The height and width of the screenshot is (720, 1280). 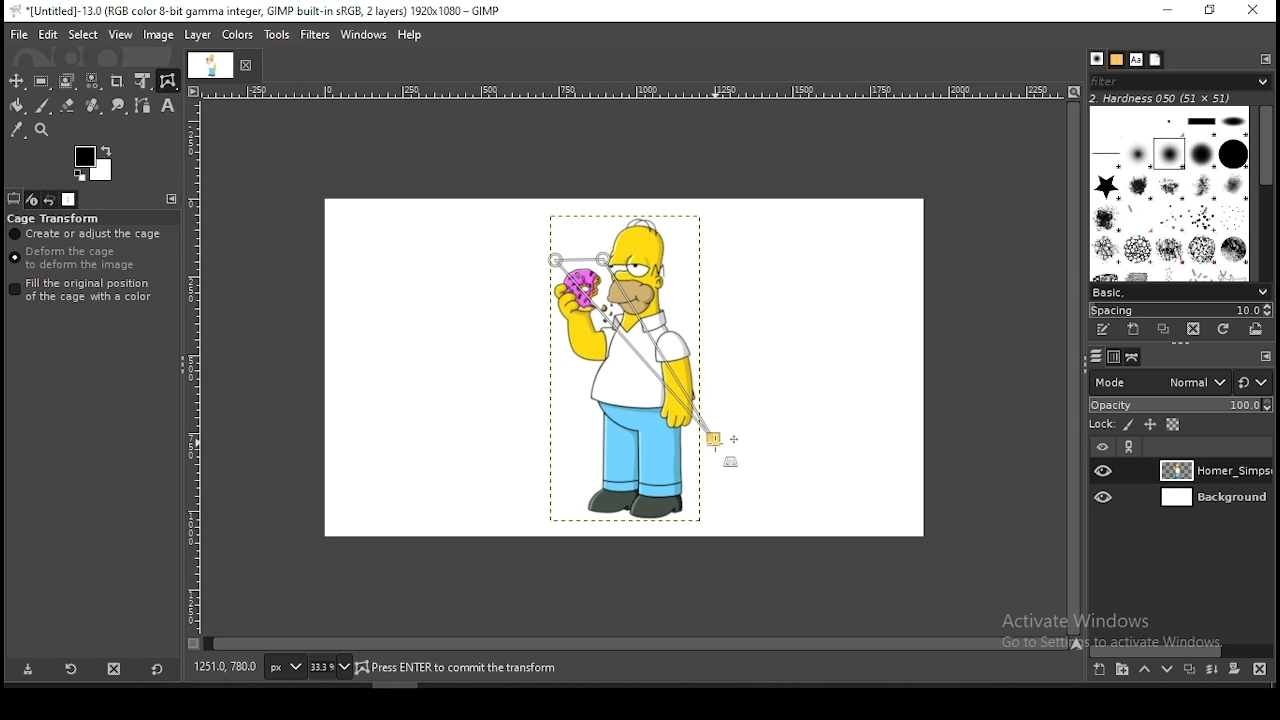 I want to click on channels, so click(x=1112, y=356).